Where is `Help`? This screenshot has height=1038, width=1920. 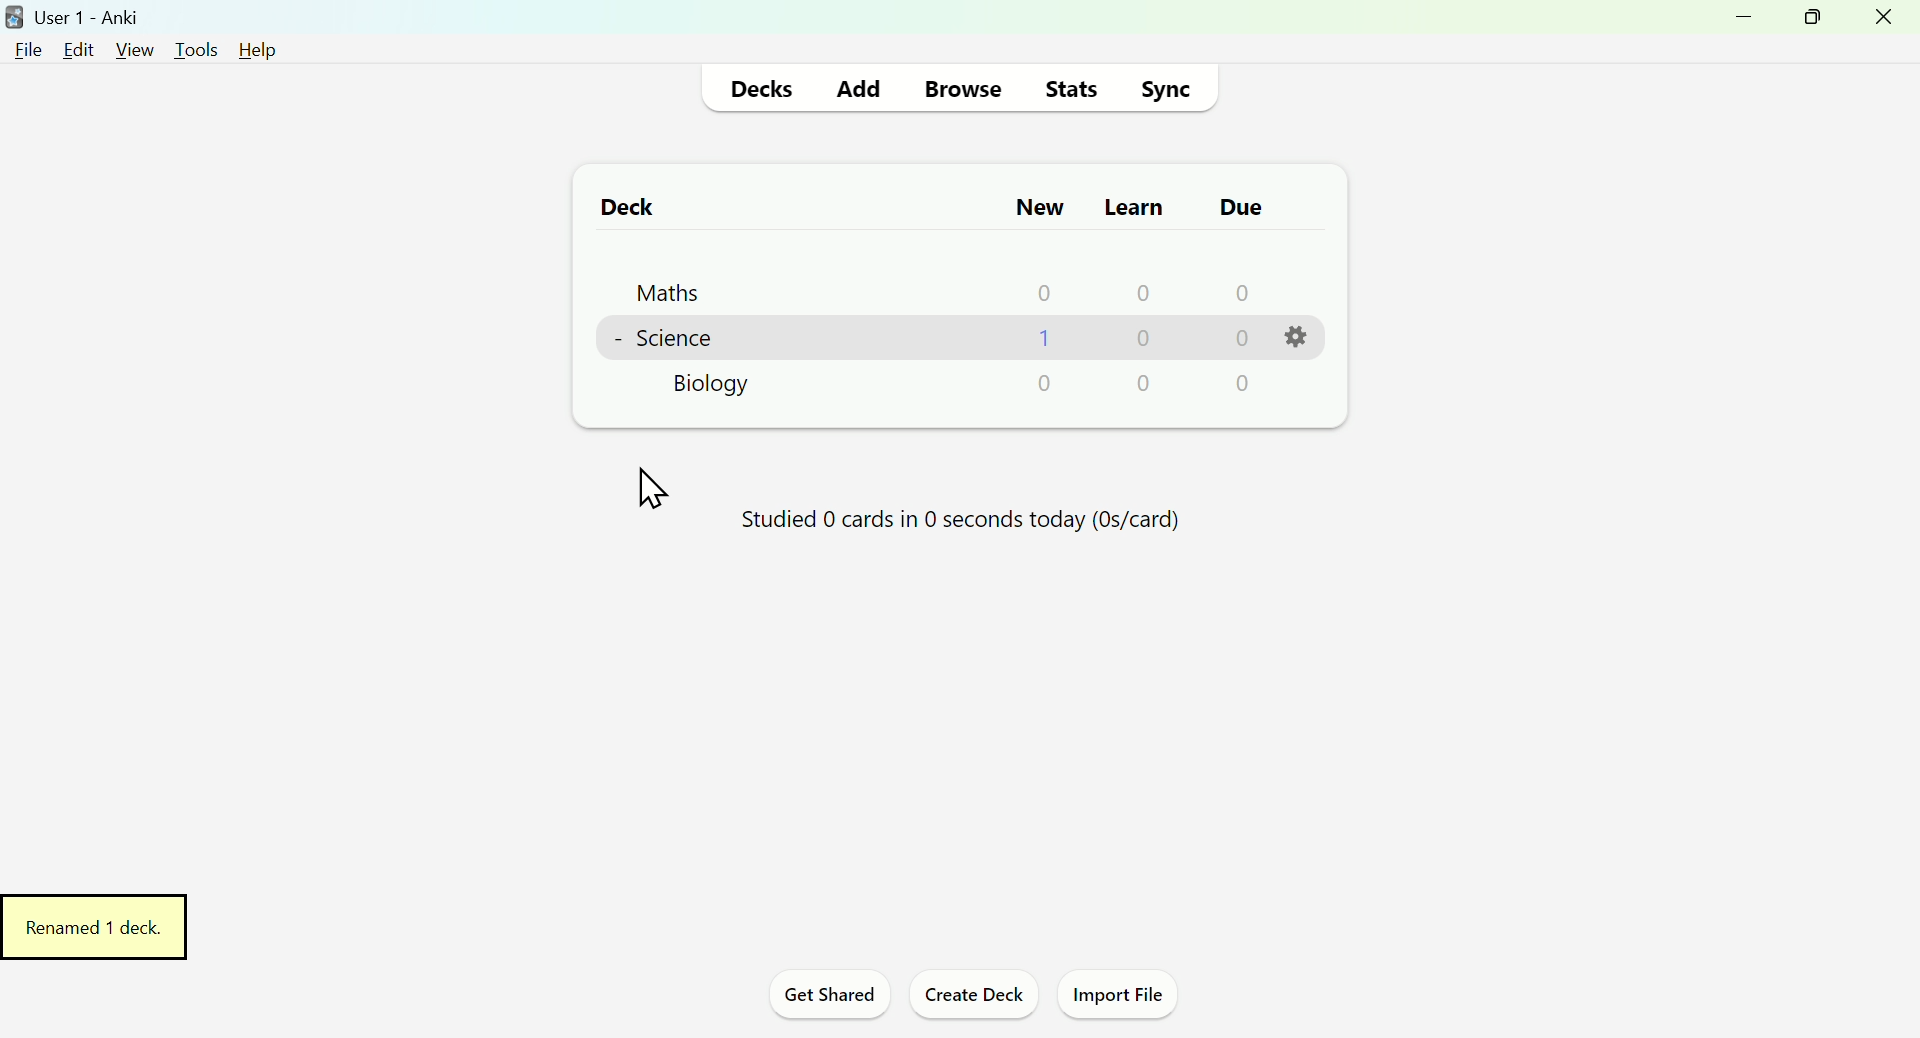 Help is located at coordinates (251, 48).